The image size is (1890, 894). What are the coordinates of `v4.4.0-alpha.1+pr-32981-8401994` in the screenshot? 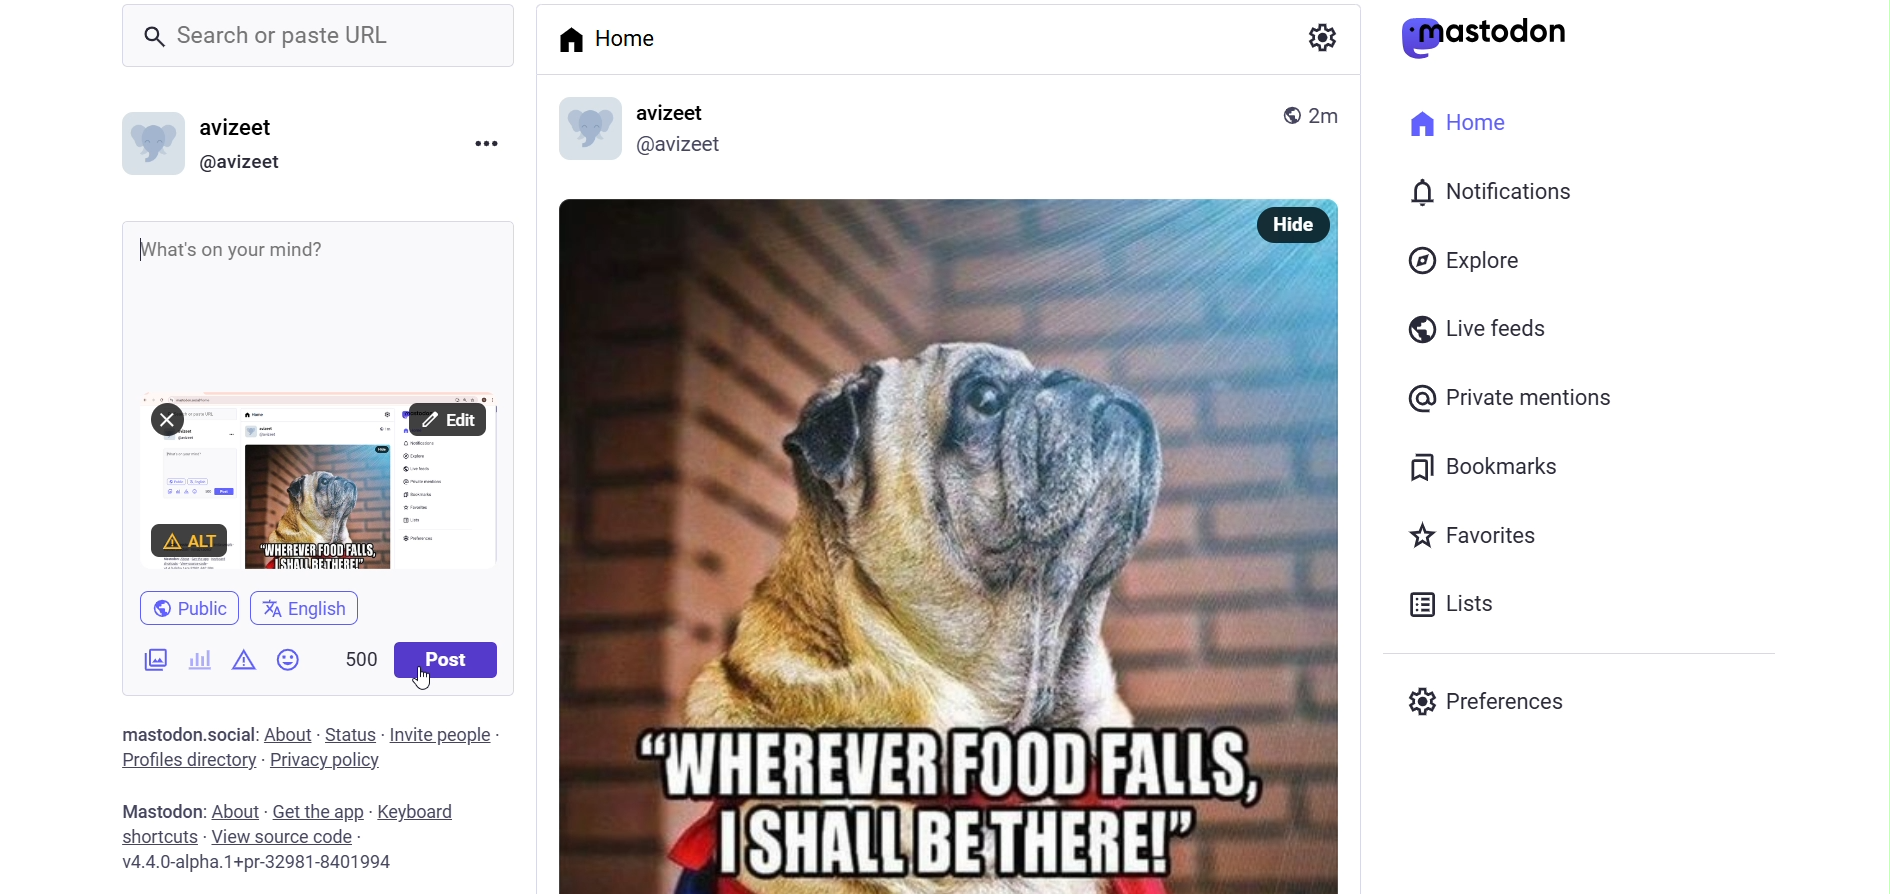 It's located at (294, 861).